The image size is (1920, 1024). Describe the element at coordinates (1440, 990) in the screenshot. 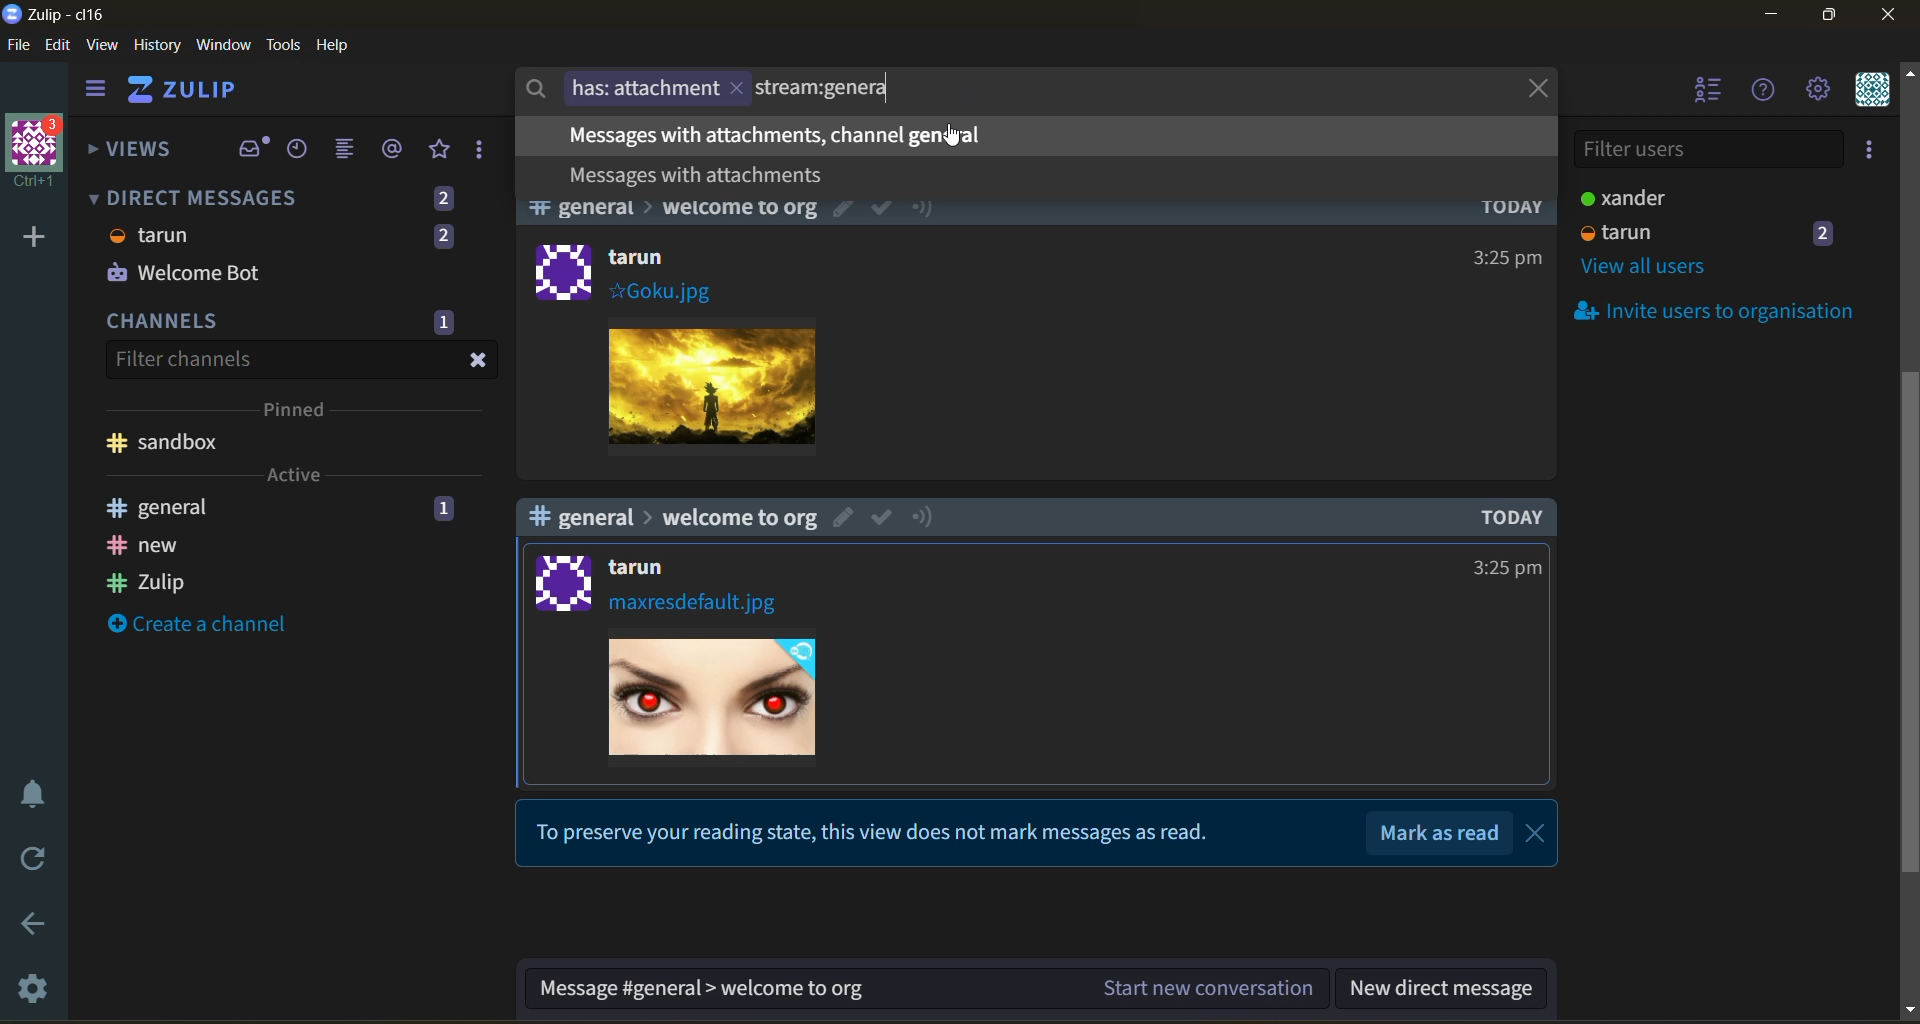

I see `new direct message` at that location.